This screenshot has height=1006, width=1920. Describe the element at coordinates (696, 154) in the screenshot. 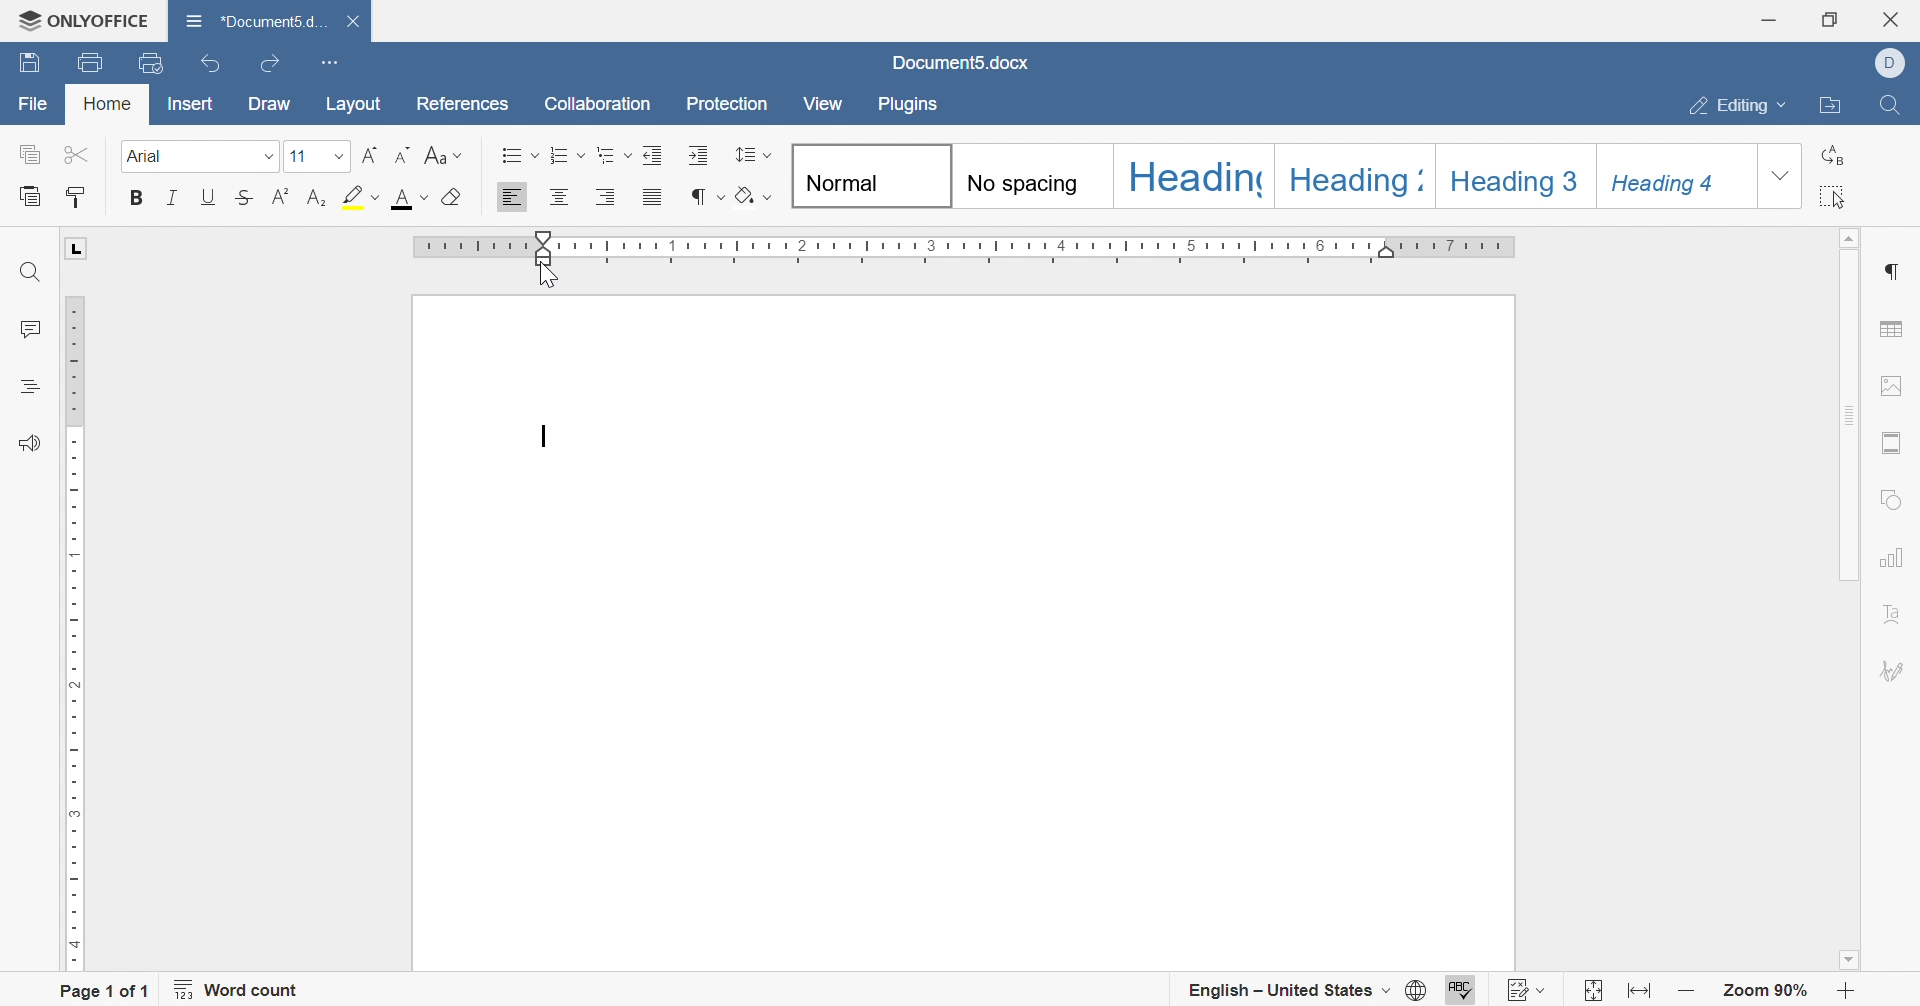

I see `increase indent` at that location.